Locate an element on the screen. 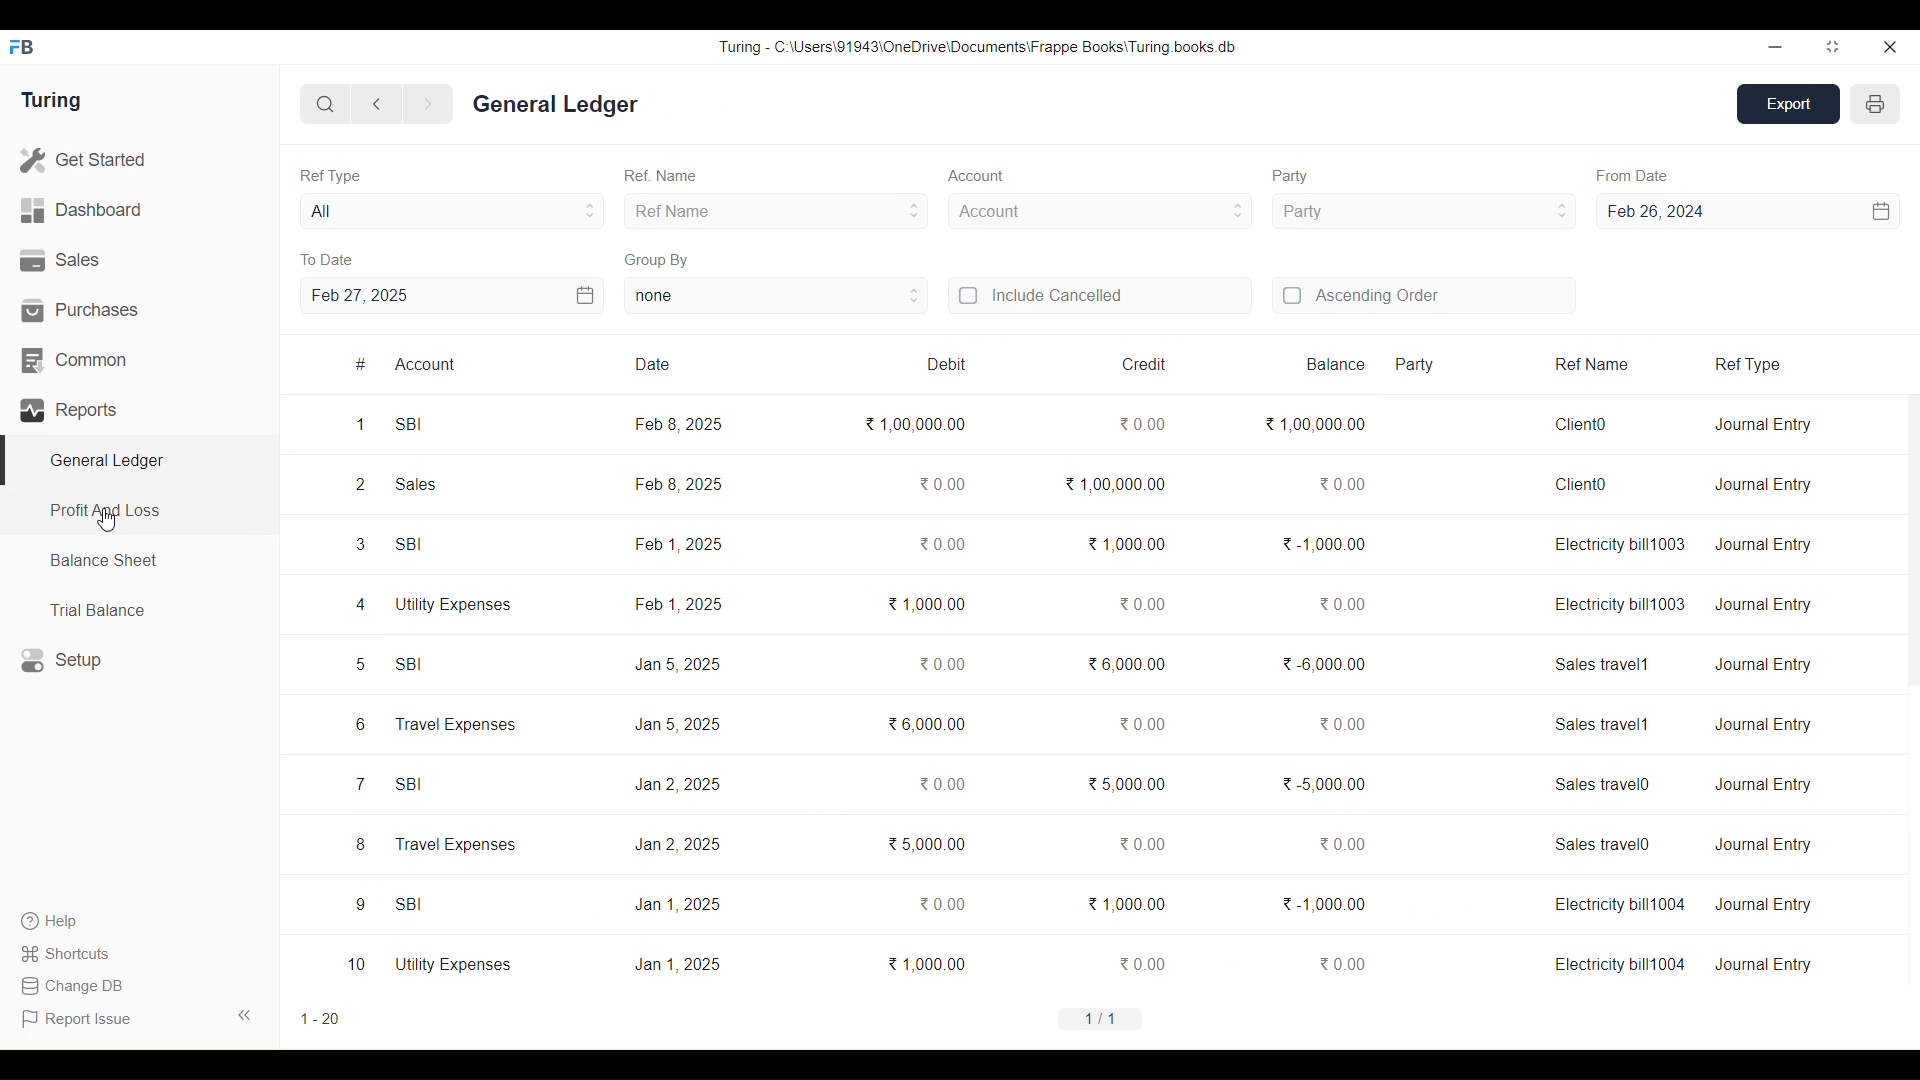 The height and width of the screenshot is (1080, 1920). 0.00 is located at coordinates (1340, 963).